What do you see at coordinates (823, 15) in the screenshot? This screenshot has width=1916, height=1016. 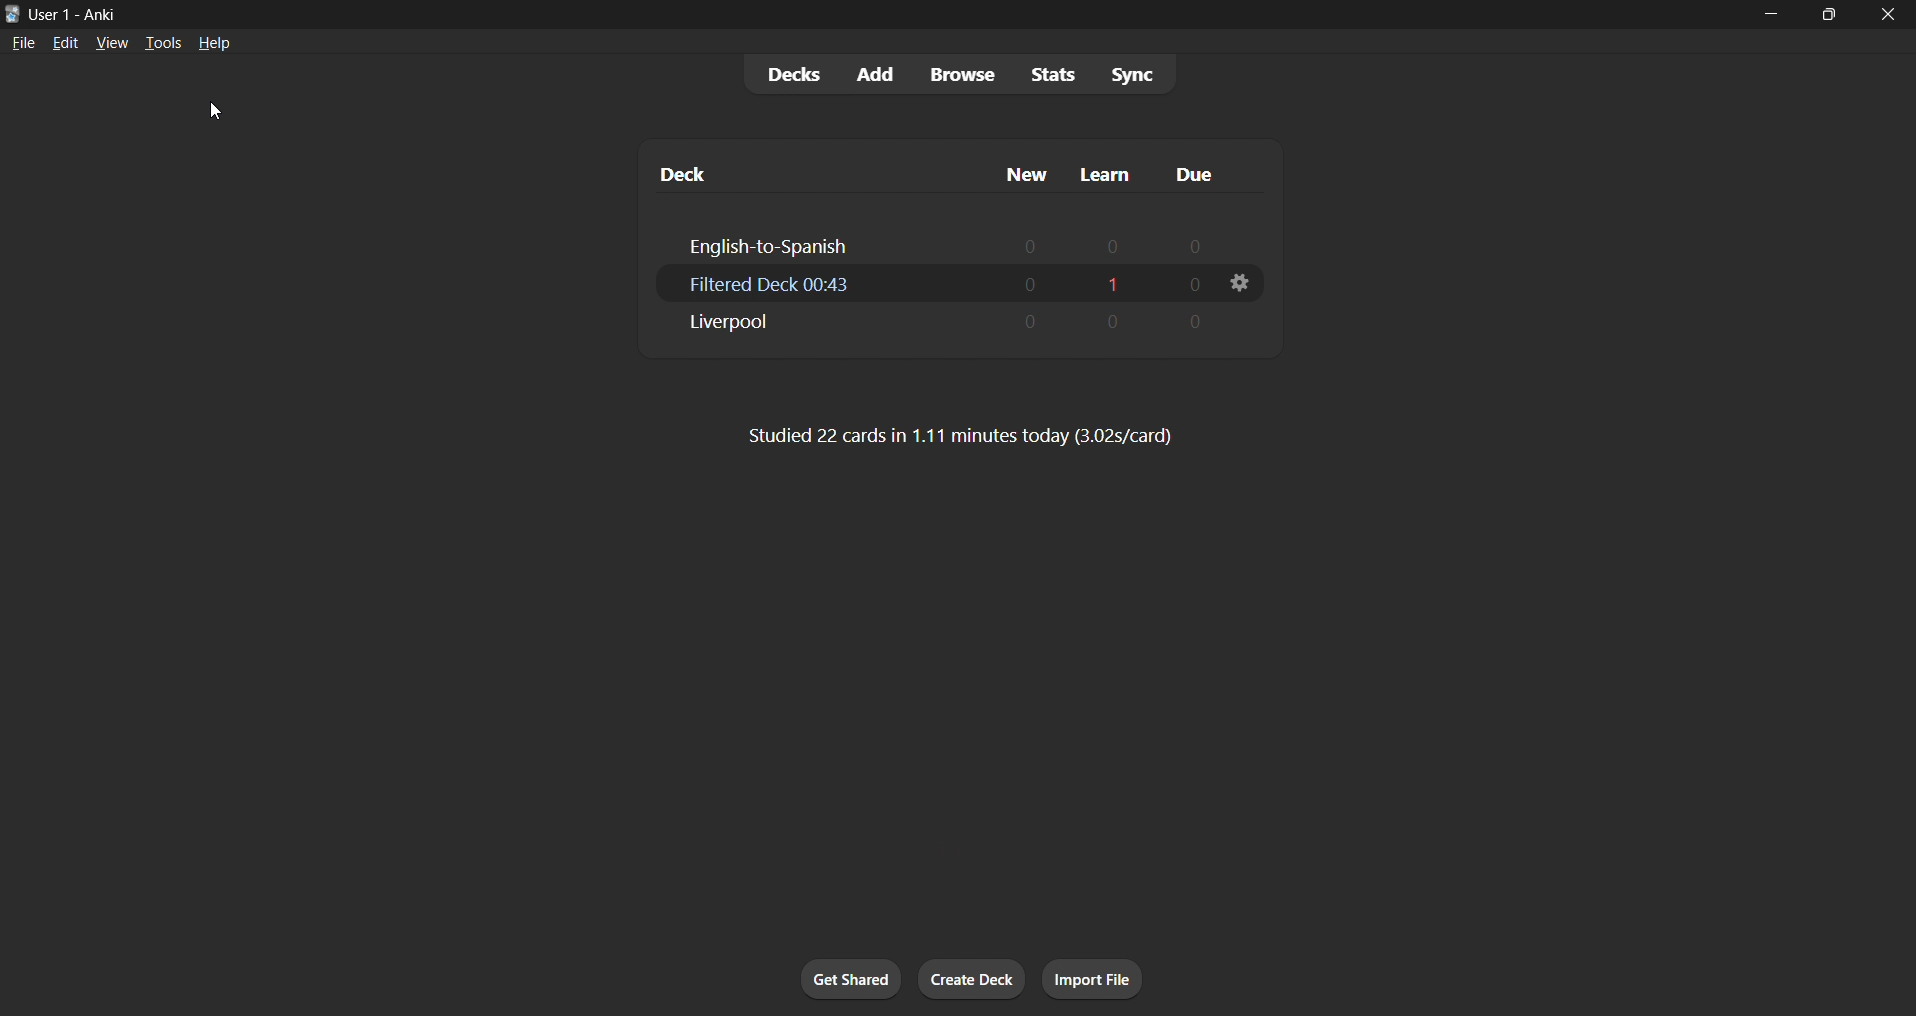 I see `title bar` at bounding box center [823, 15].